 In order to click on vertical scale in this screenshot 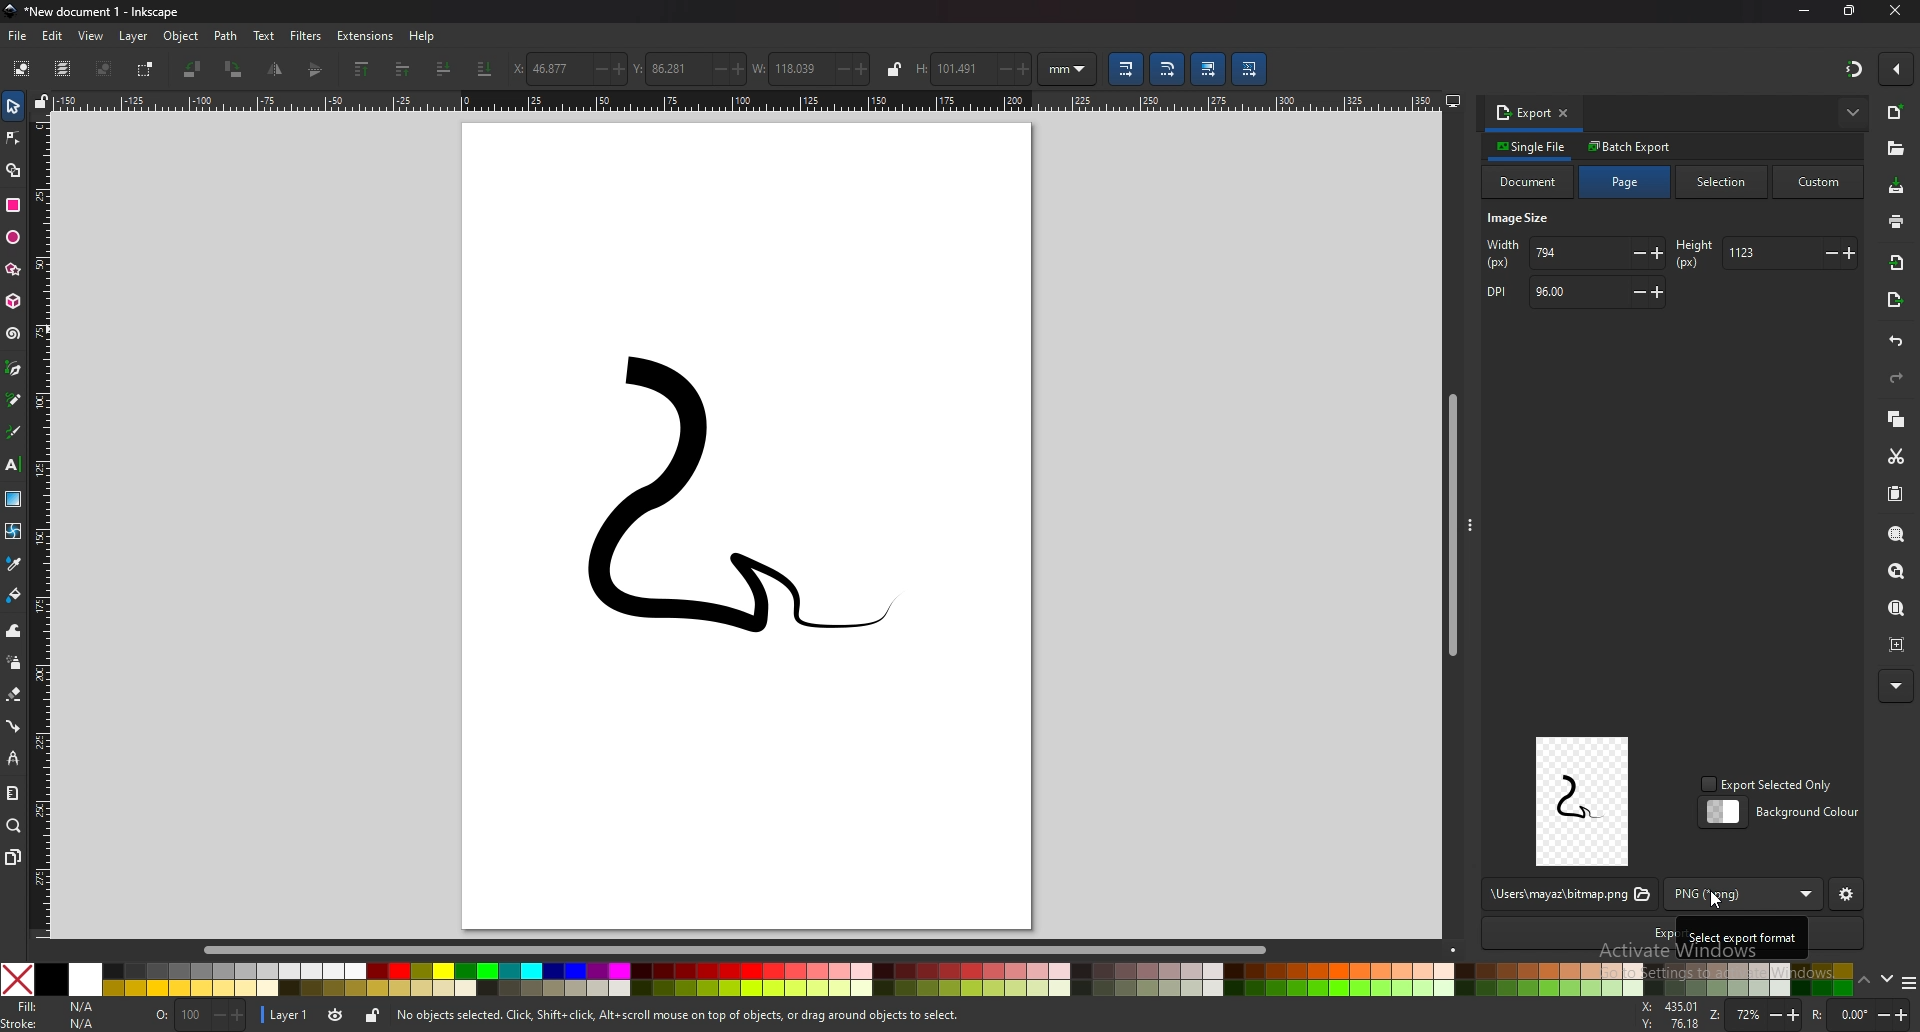, I will do `click(43, 523)`.